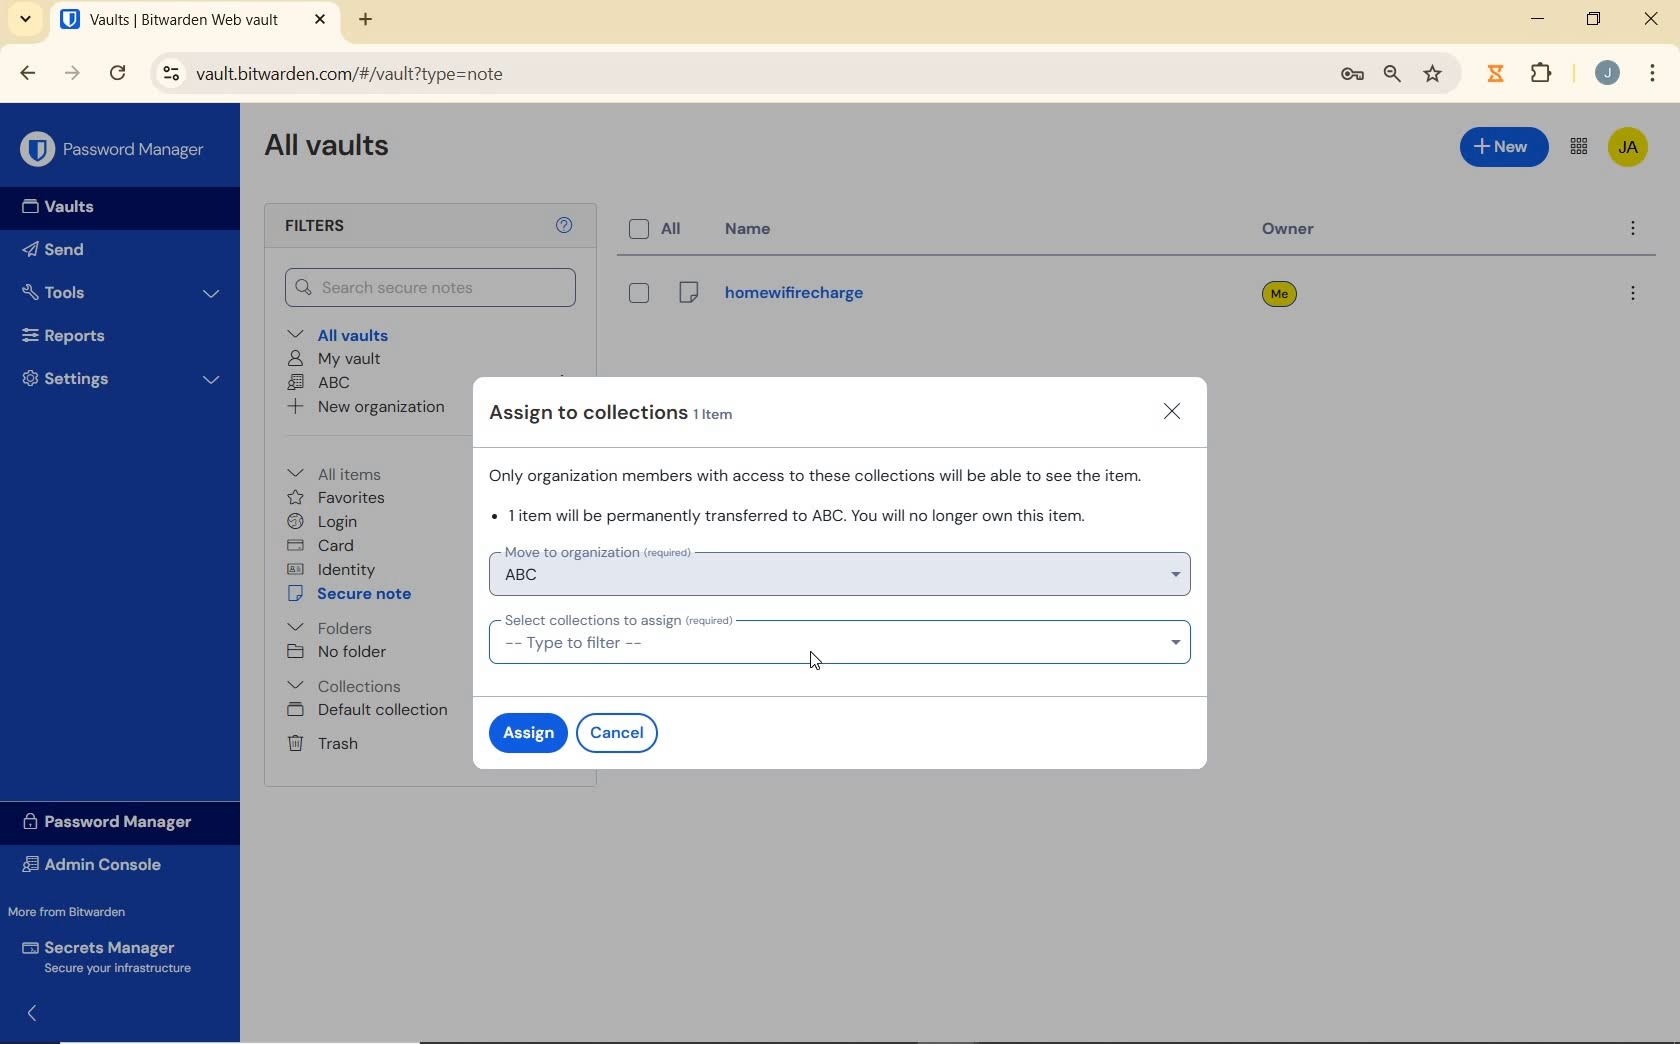 This screenshot has height=1044, width=1680. I want to click on Bitwarden Account, so click(1630, 149).